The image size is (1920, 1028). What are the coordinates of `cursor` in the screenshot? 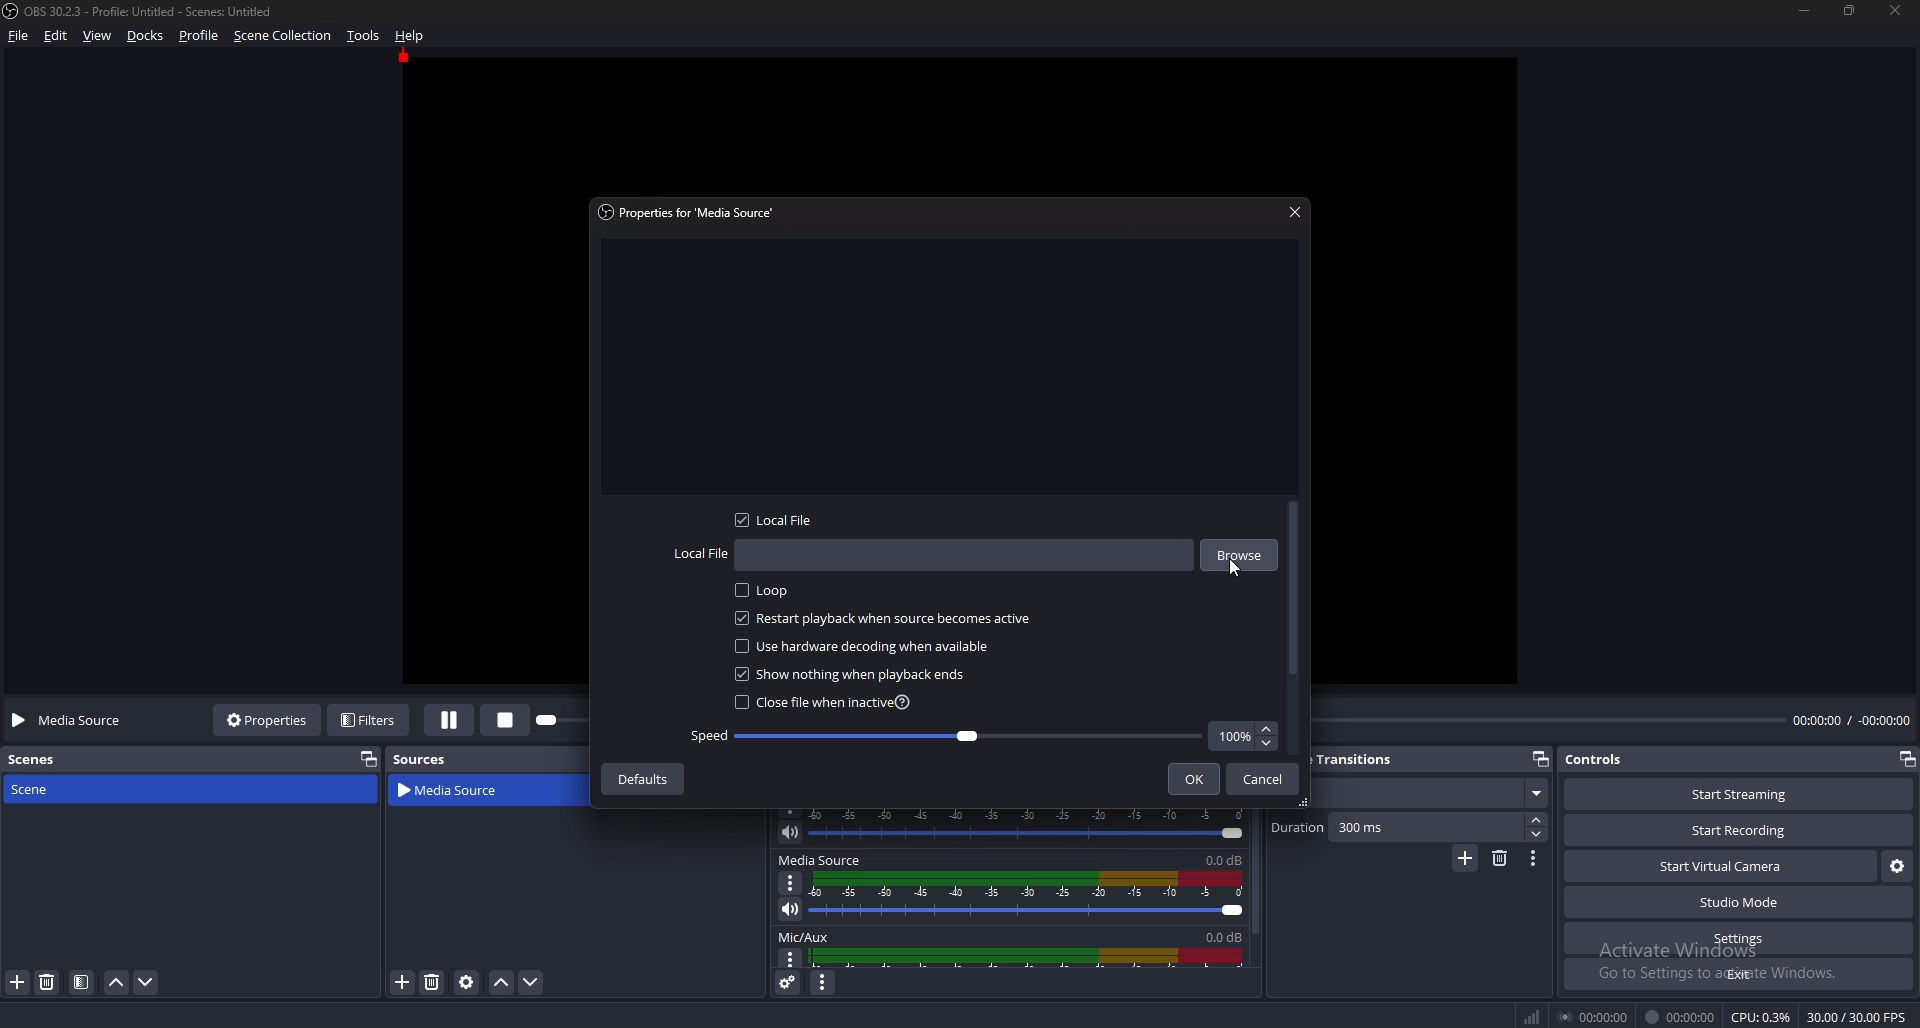 It's located at (1231, 571).